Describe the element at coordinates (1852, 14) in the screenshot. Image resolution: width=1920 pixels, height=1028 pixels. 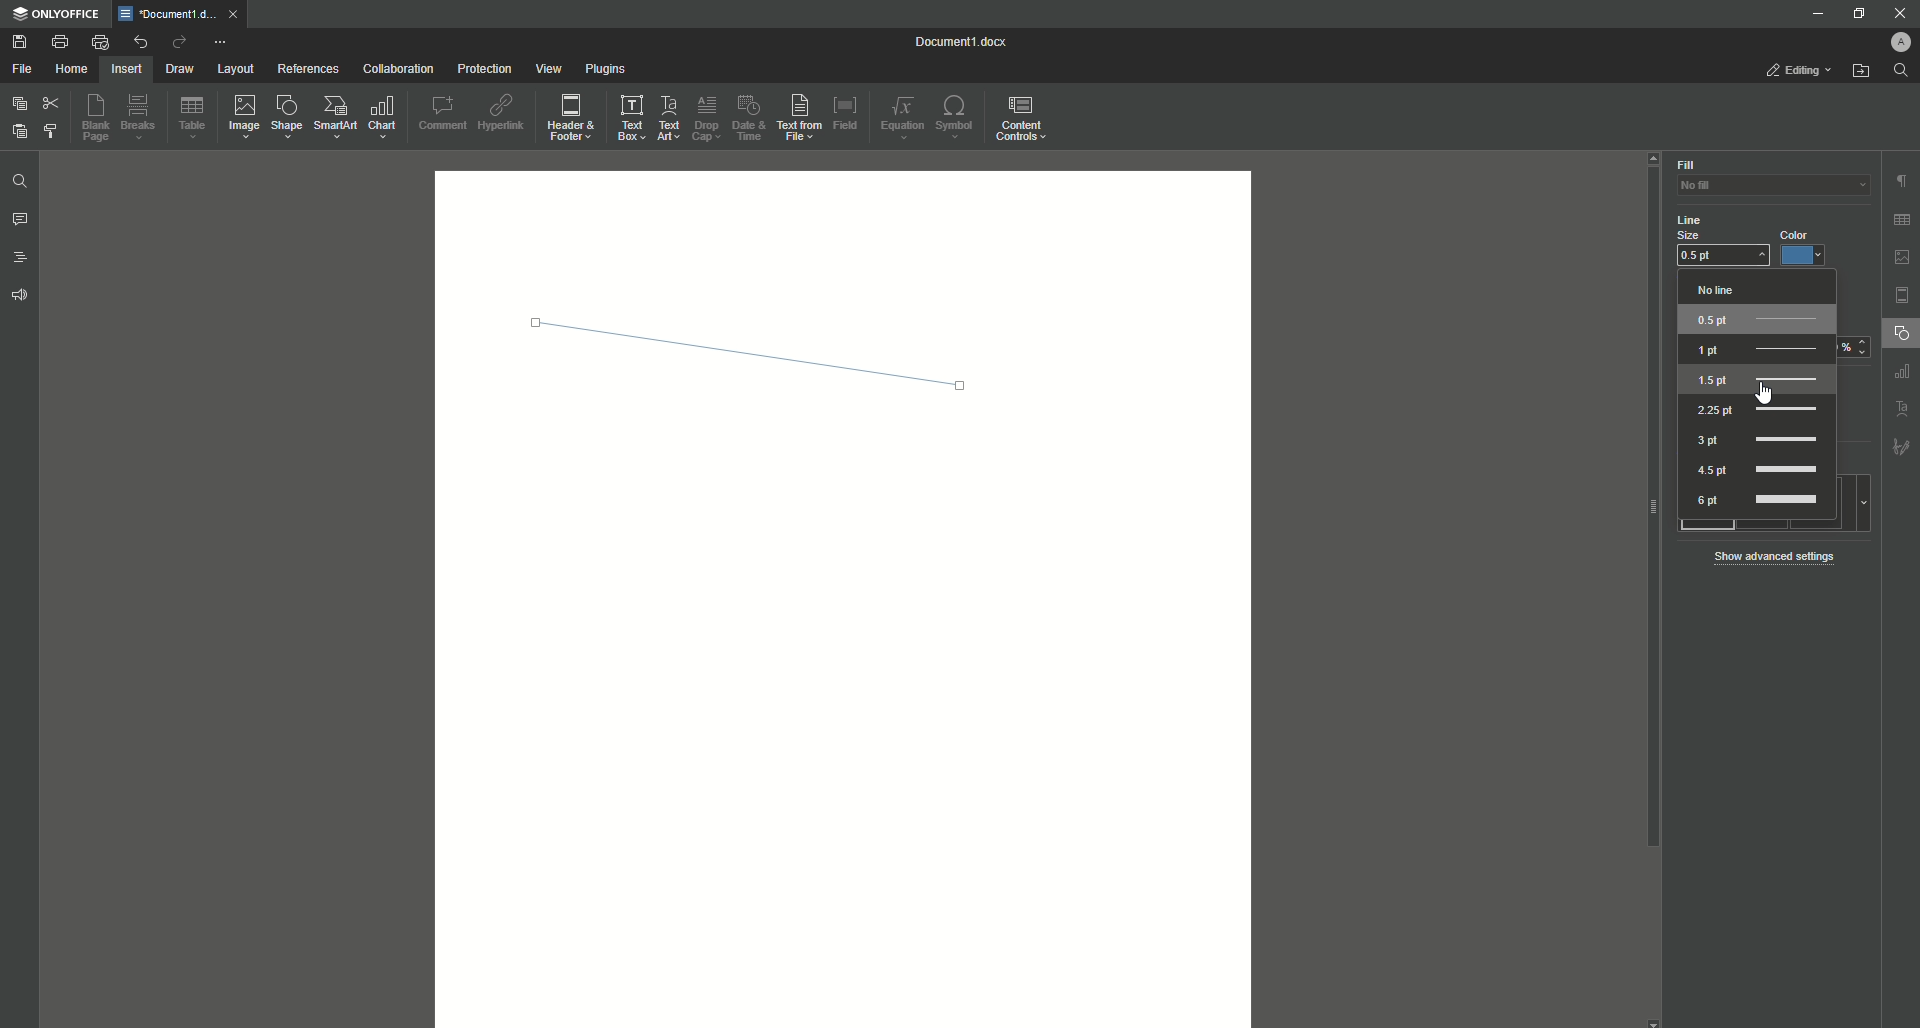
I see `Restore` at that location.